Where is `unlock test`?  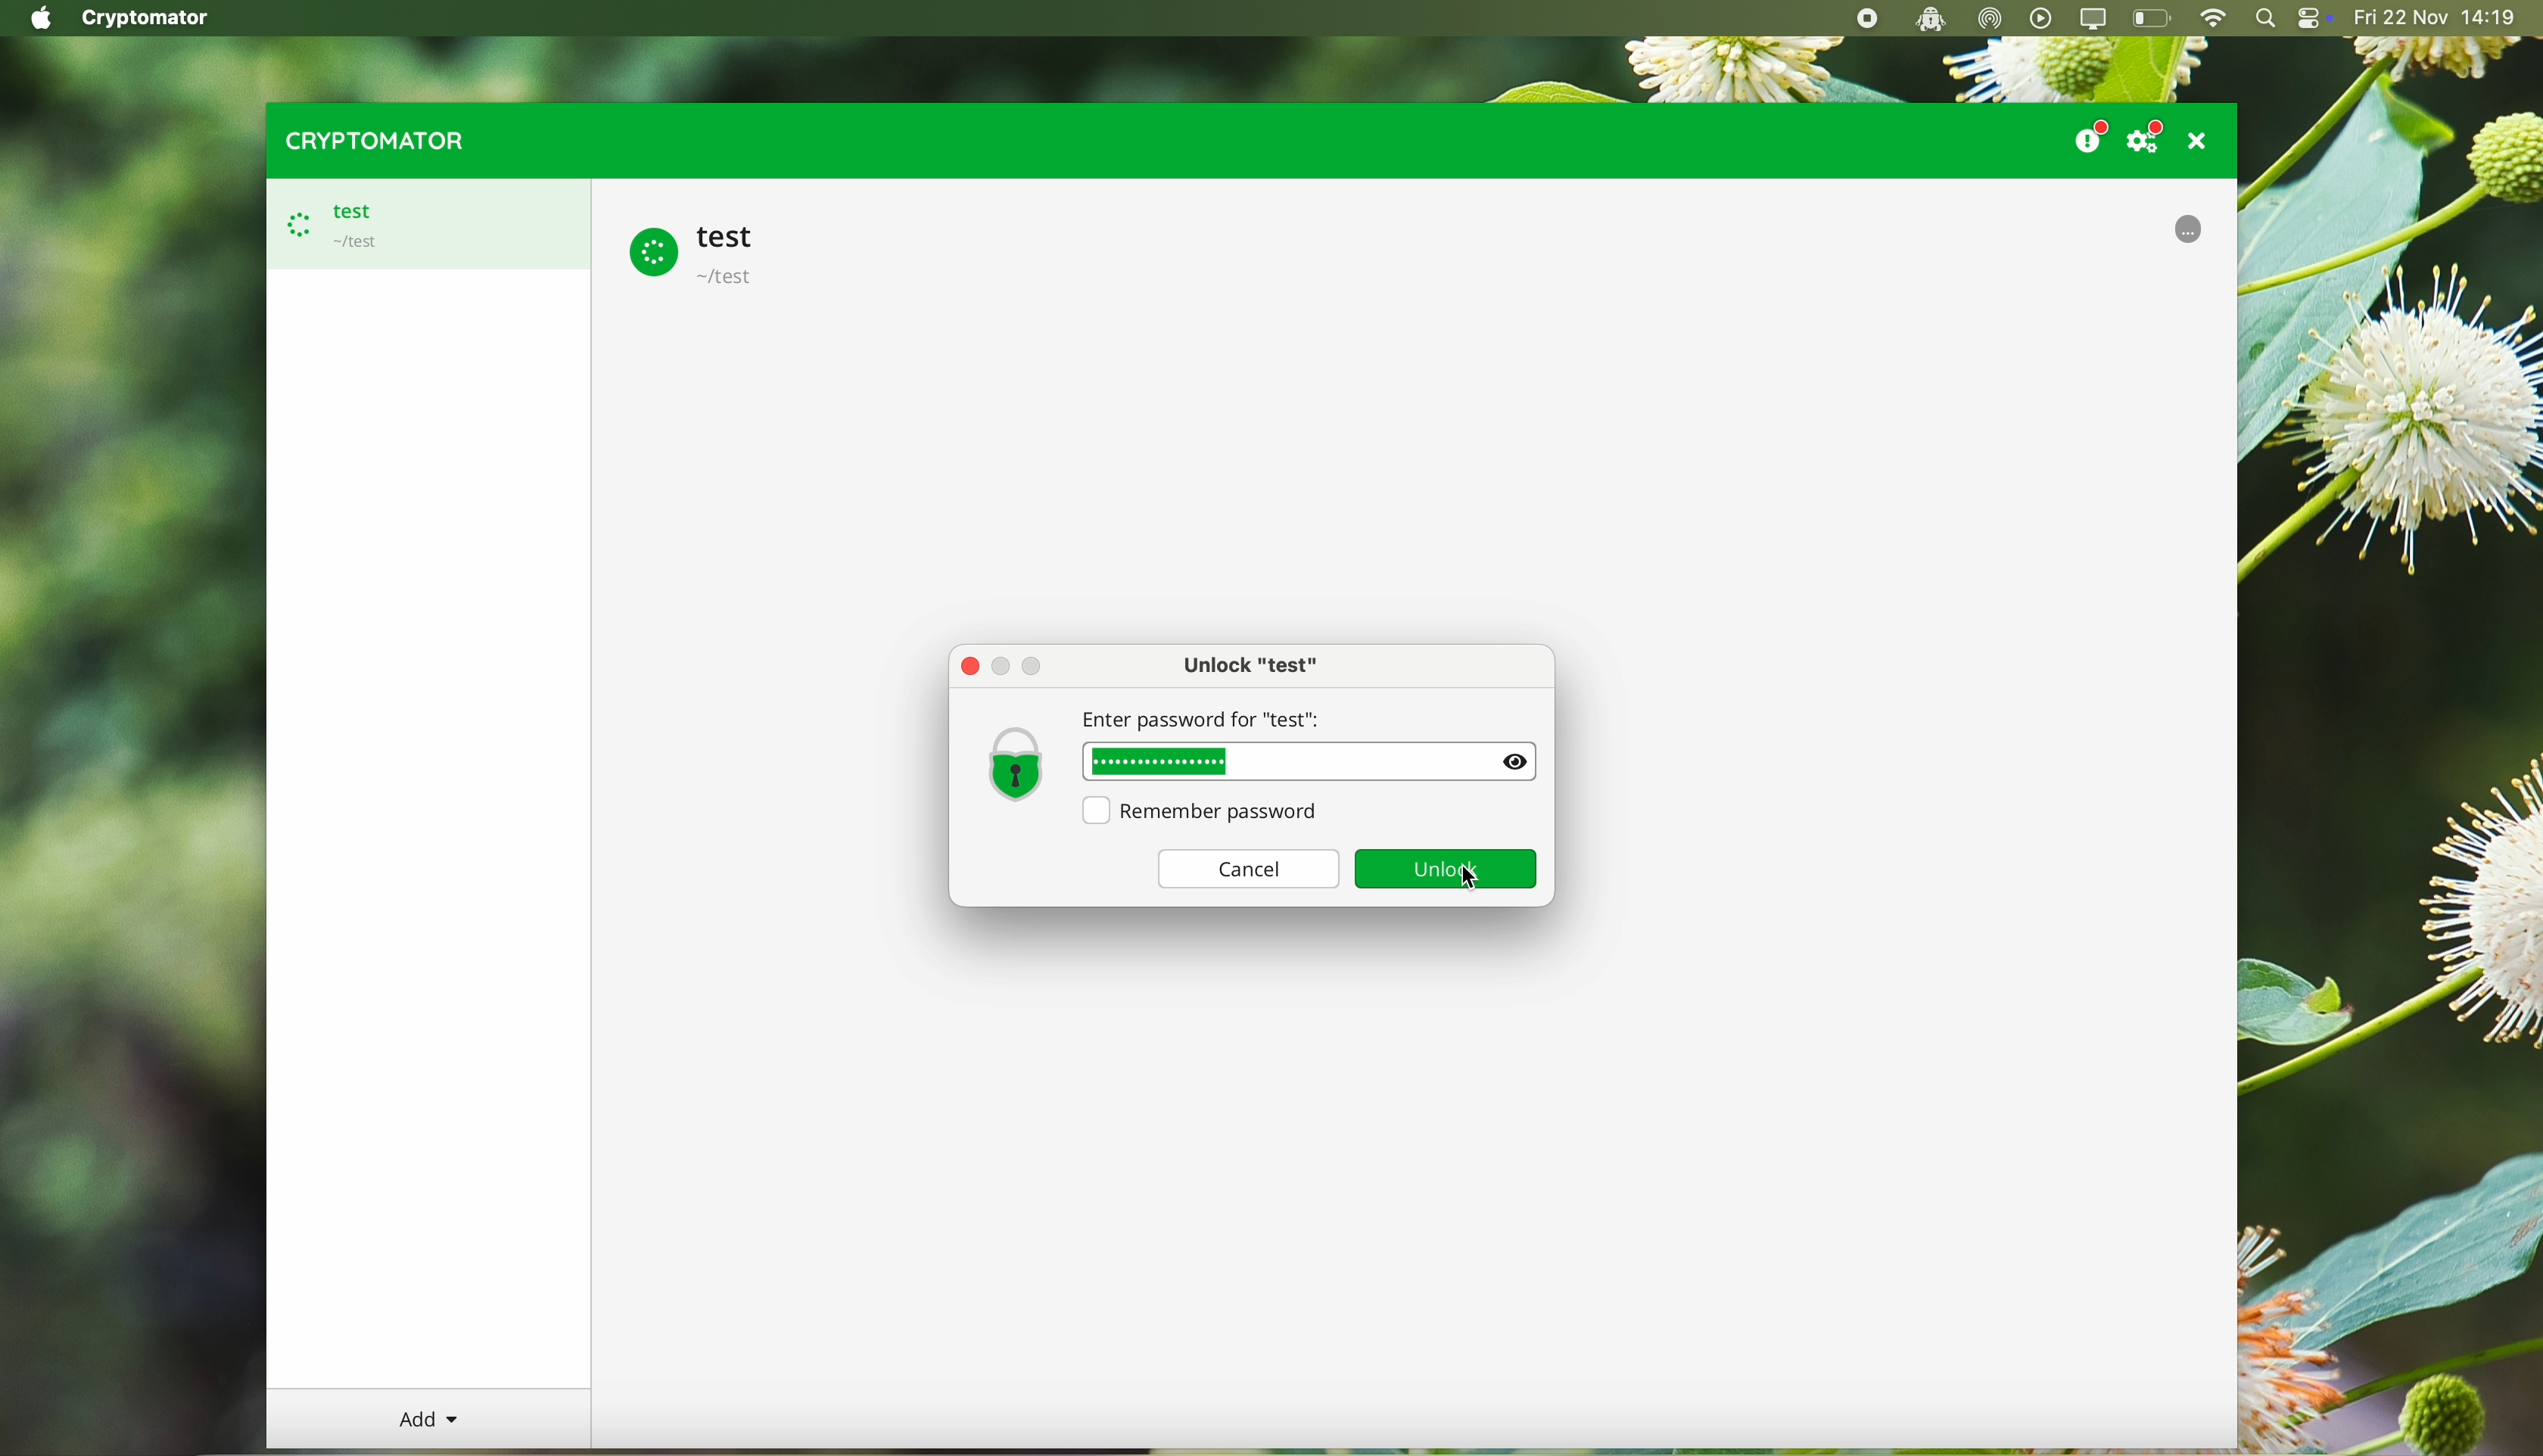
unlock test is located at coordinates (1255, 665).